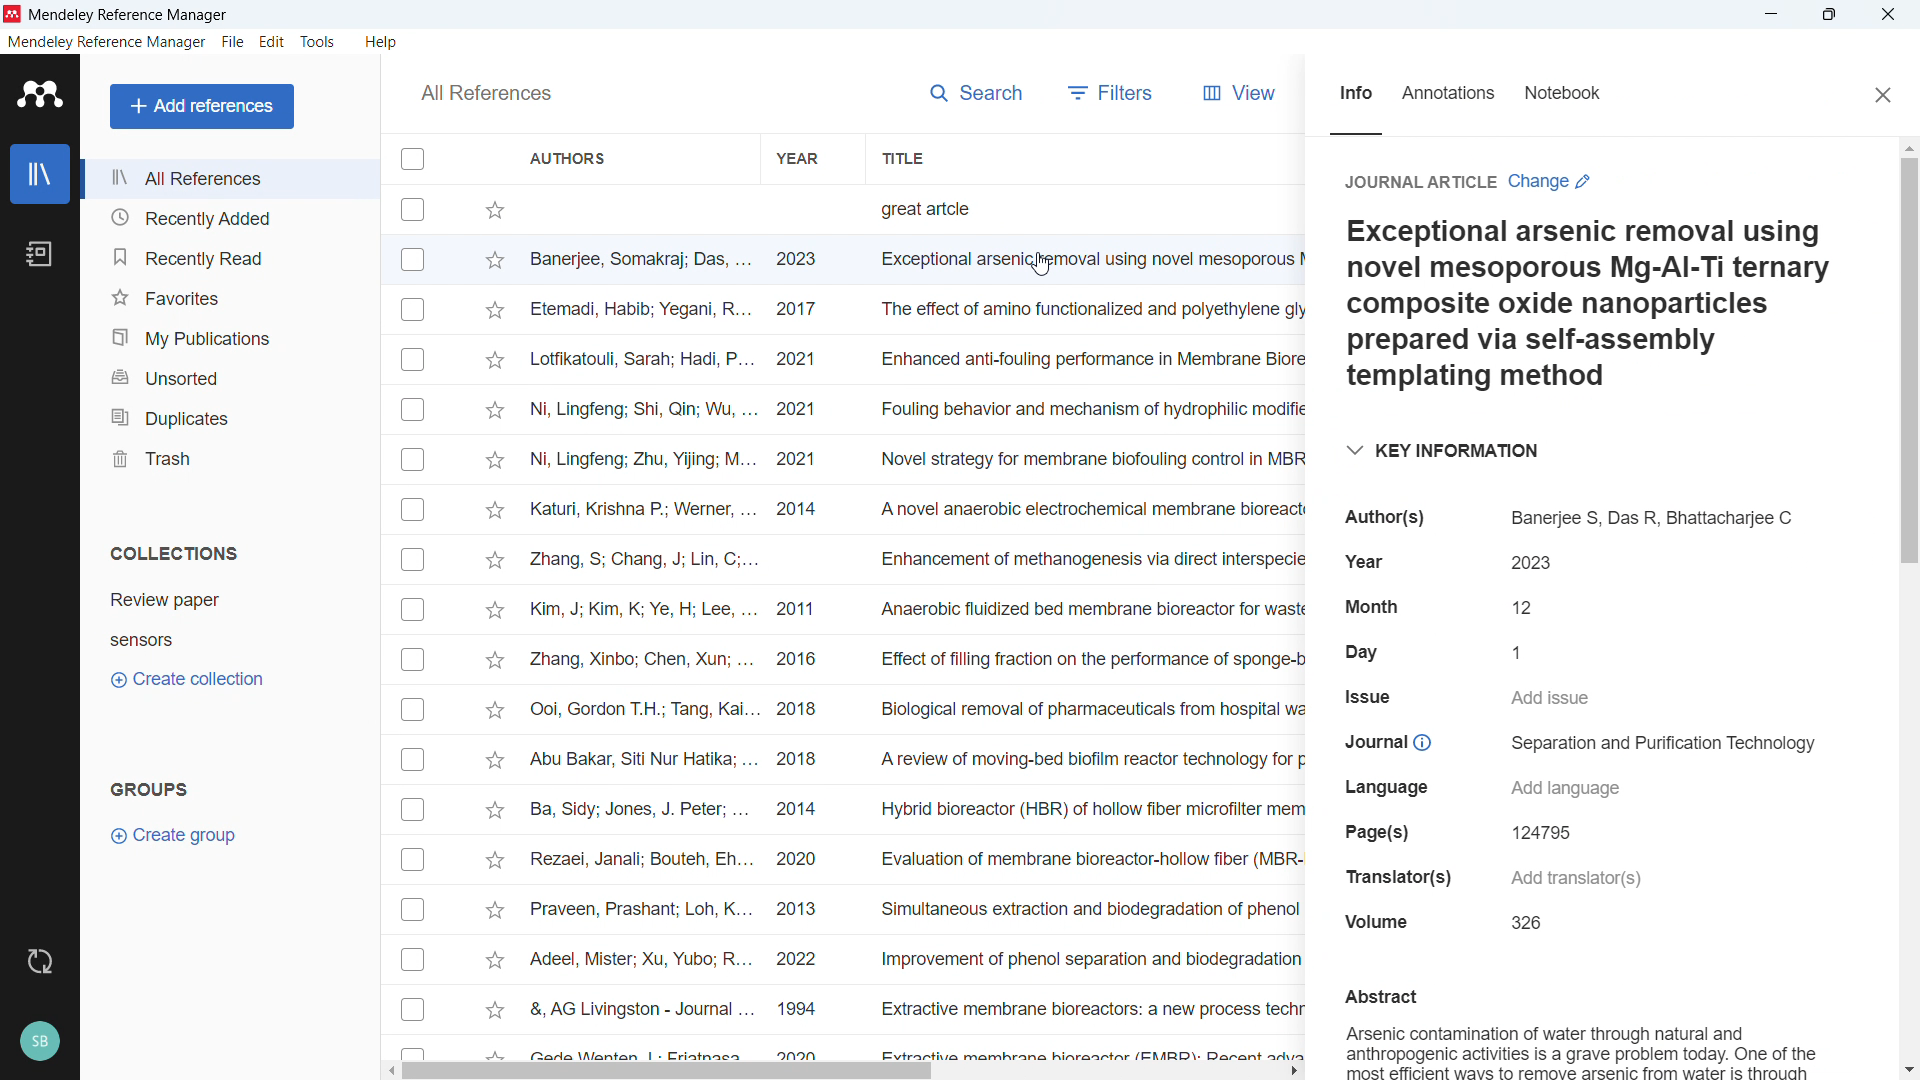  I want to click on Sort by authors , so click(569, 157).